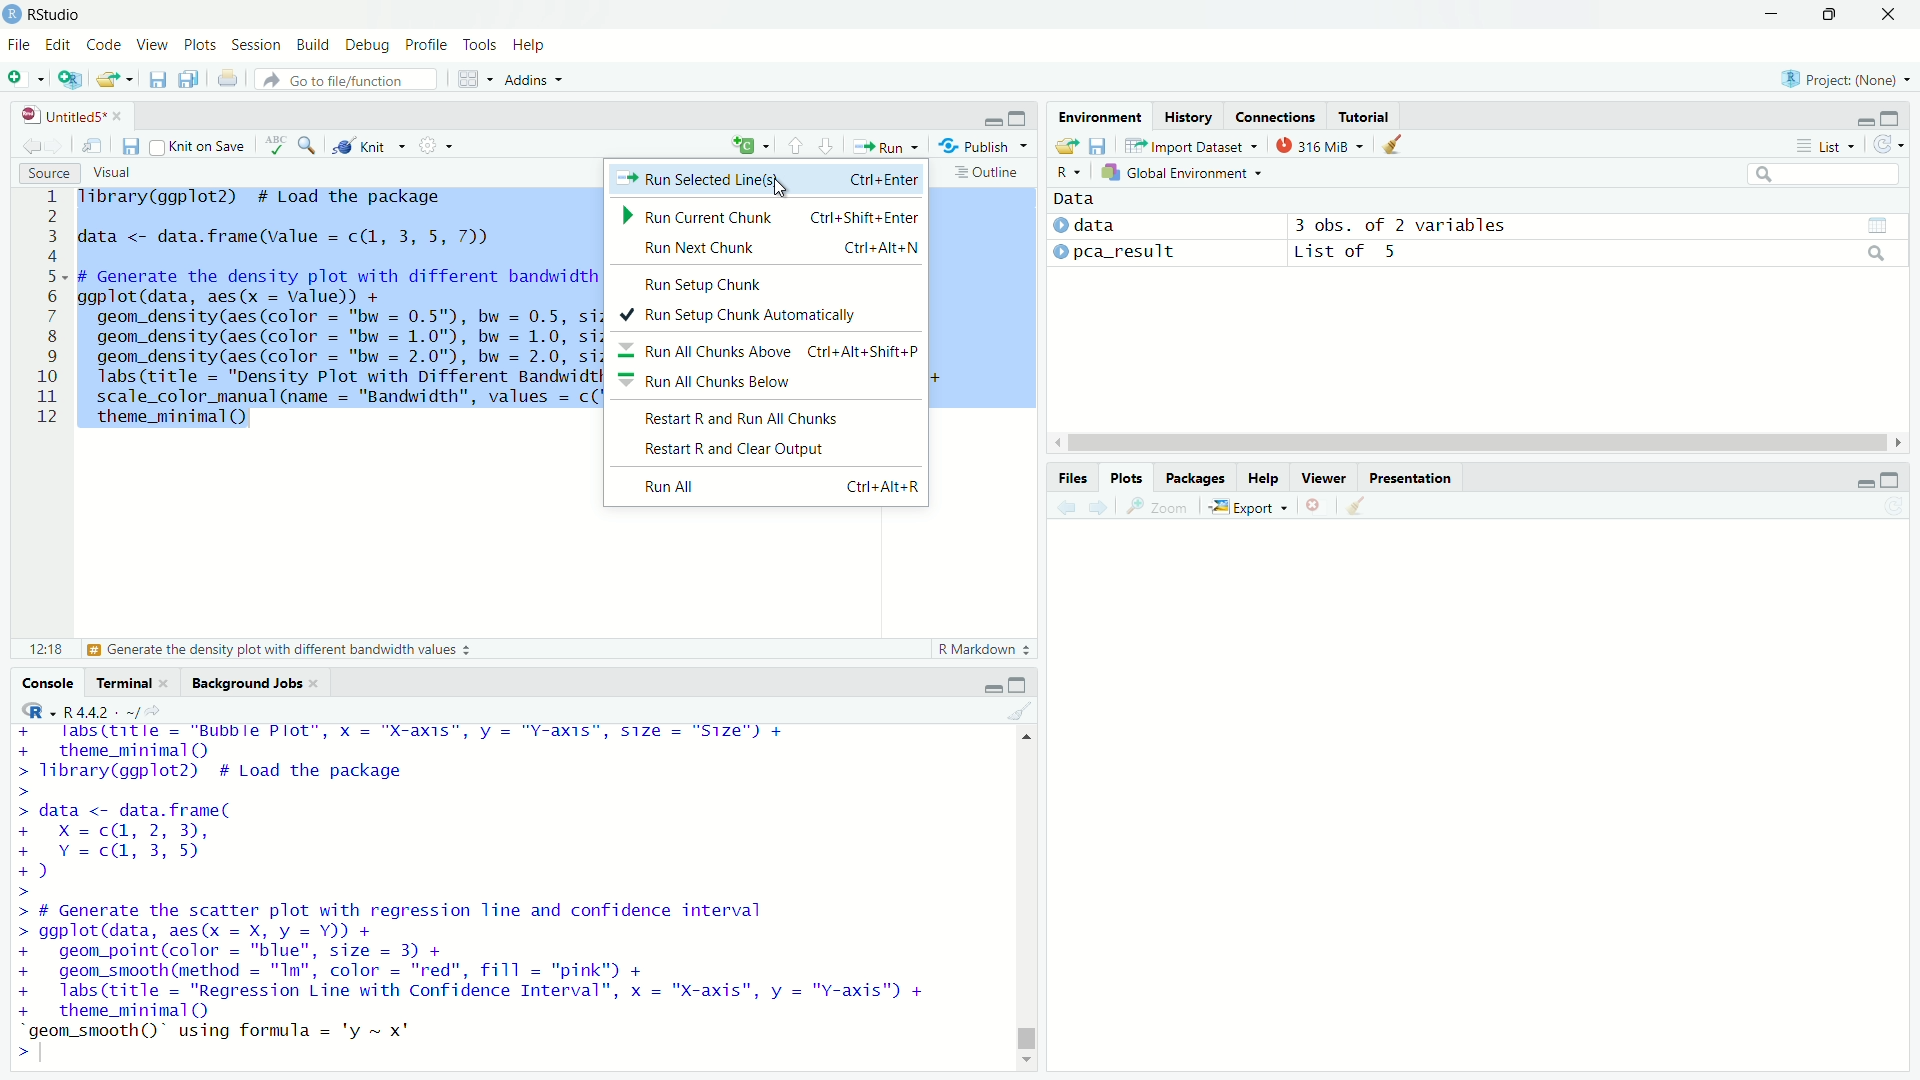  I want to click on close, so click(117, 116).